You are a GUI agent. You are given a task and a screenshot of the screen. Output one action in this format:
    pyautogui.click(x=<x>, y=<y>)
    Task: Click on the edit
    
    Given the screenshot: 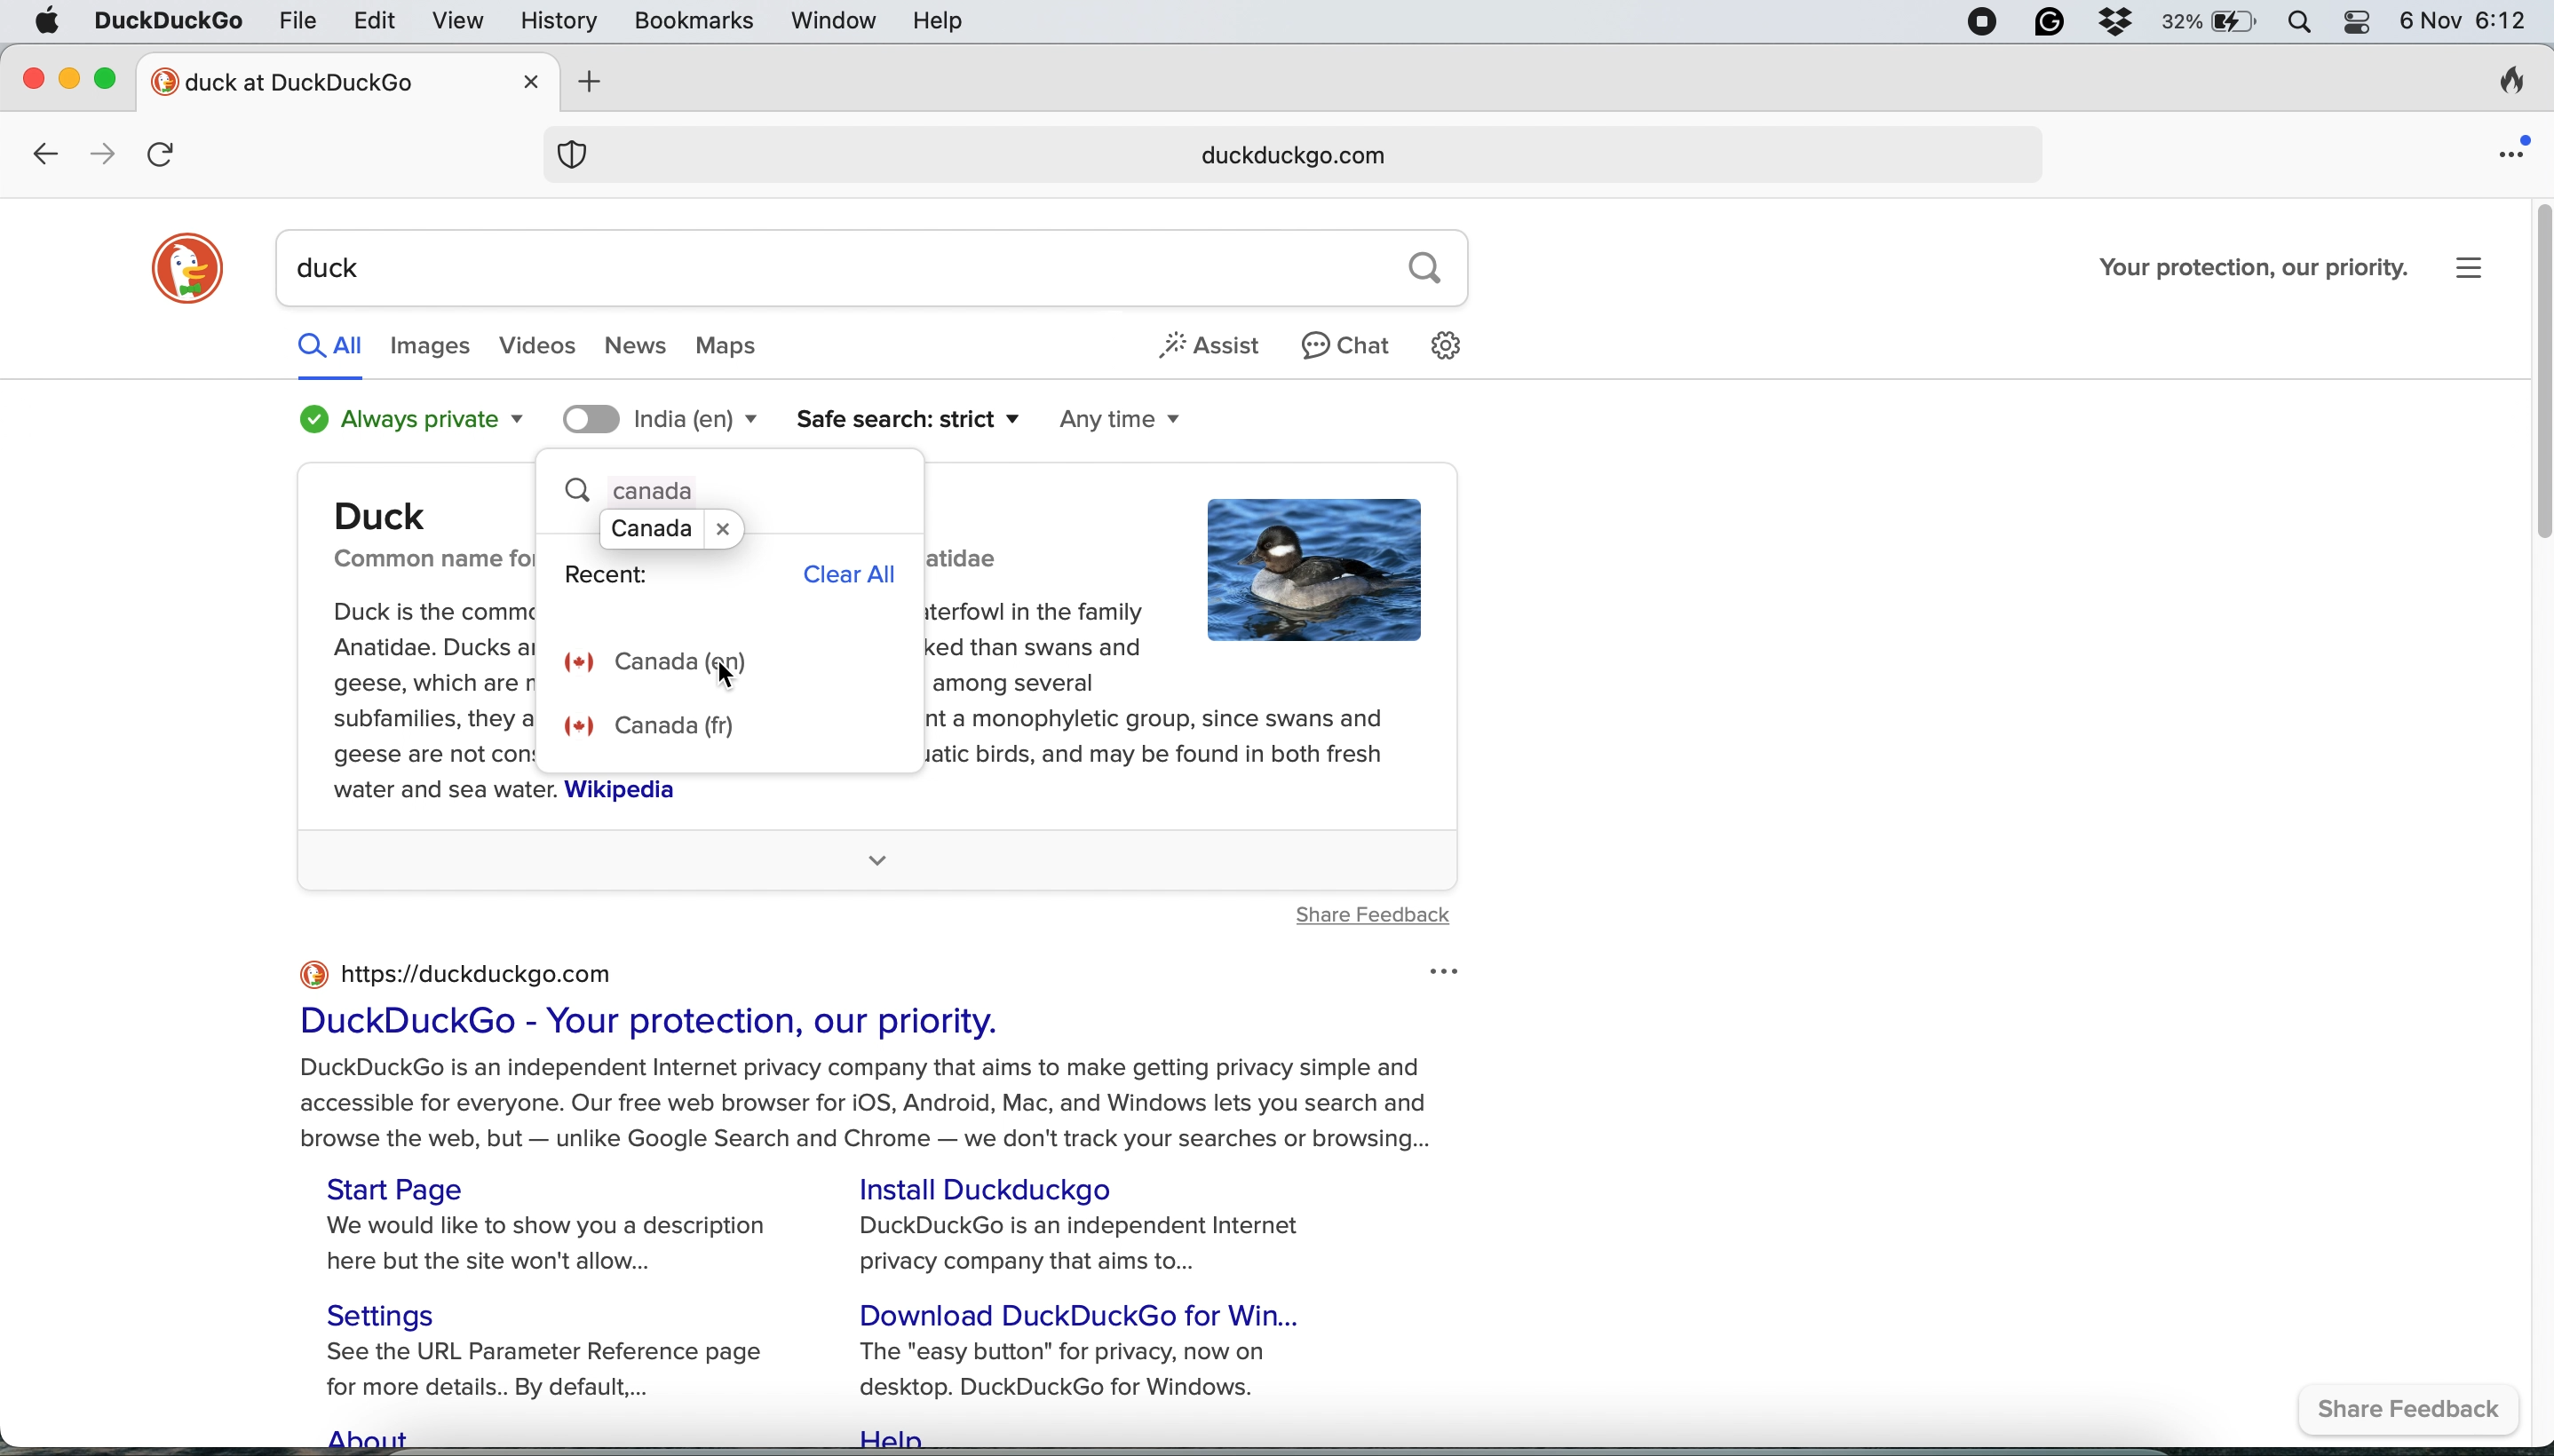 What is the action you would take?
    pyautogui.click(x=377, y=20)
    